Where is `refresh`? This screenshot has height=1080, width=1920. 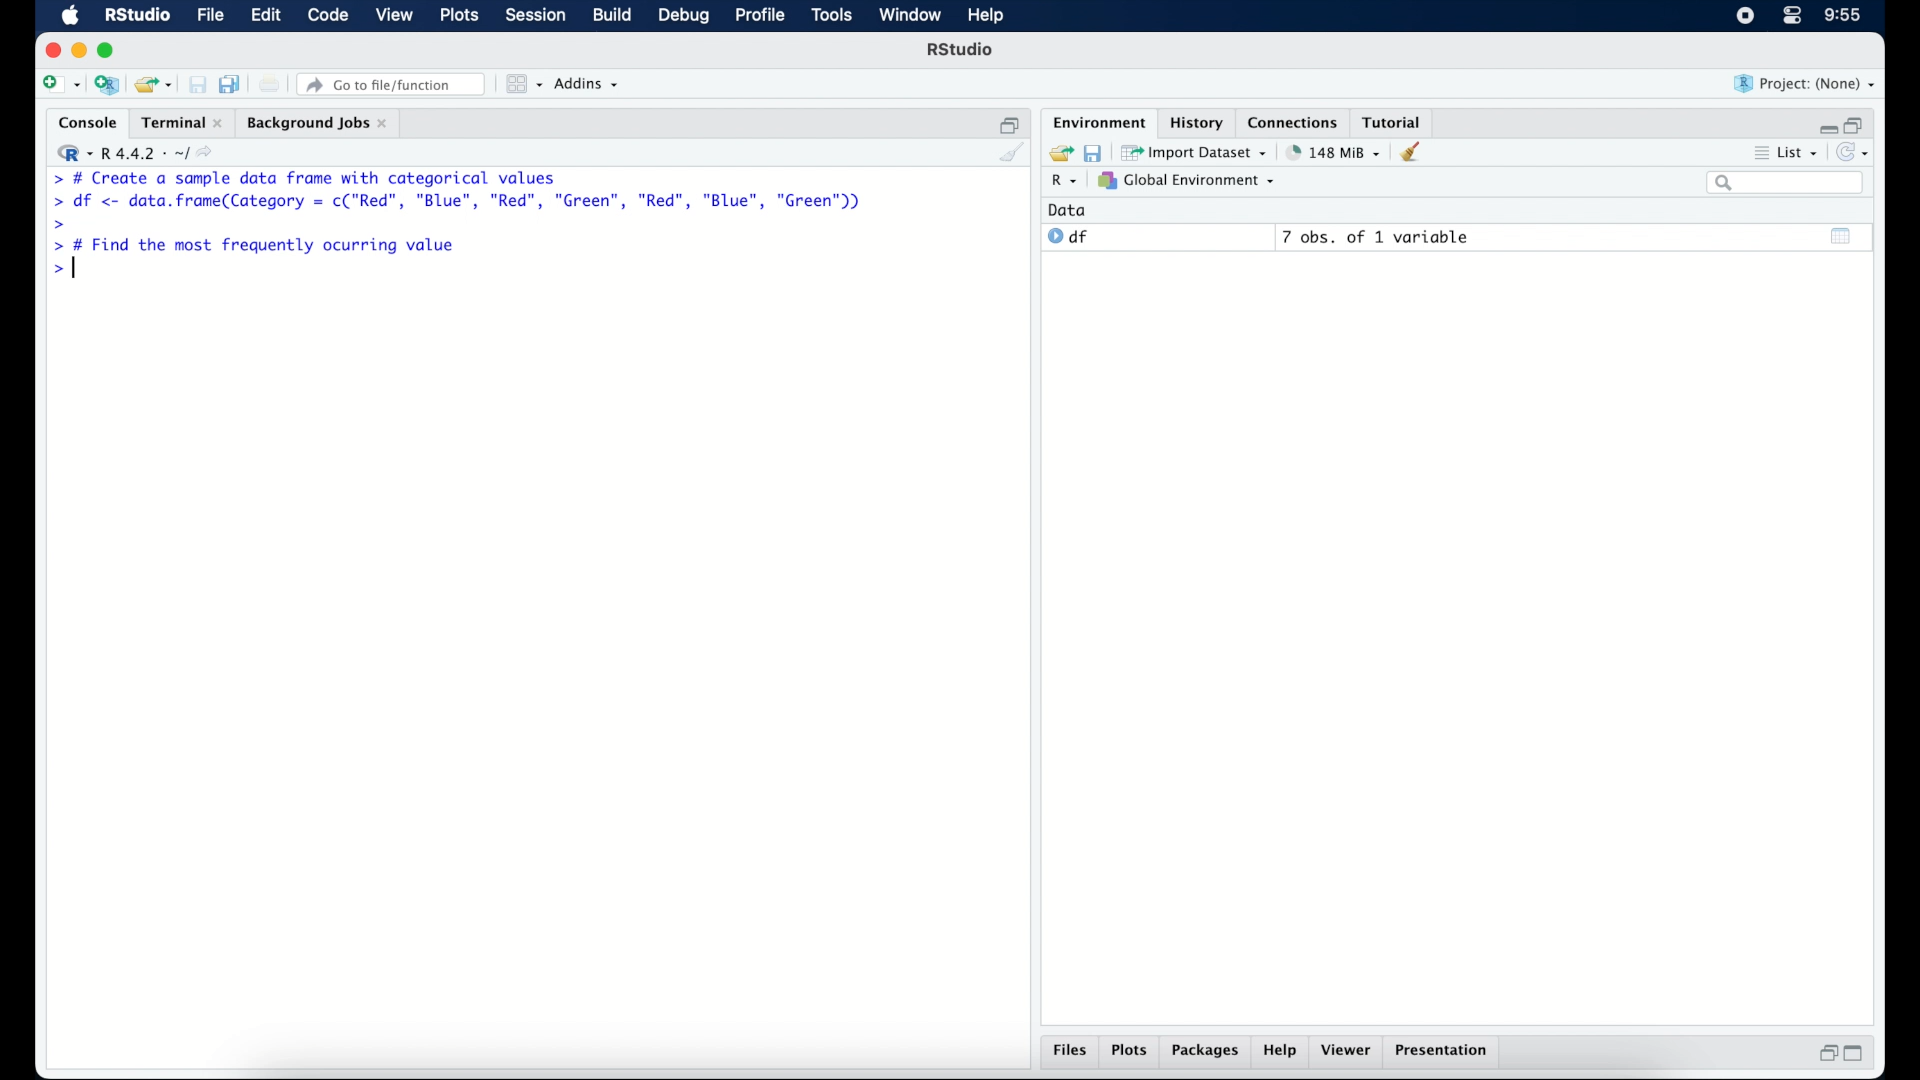 refresh is located at coordinates (1855, 151).